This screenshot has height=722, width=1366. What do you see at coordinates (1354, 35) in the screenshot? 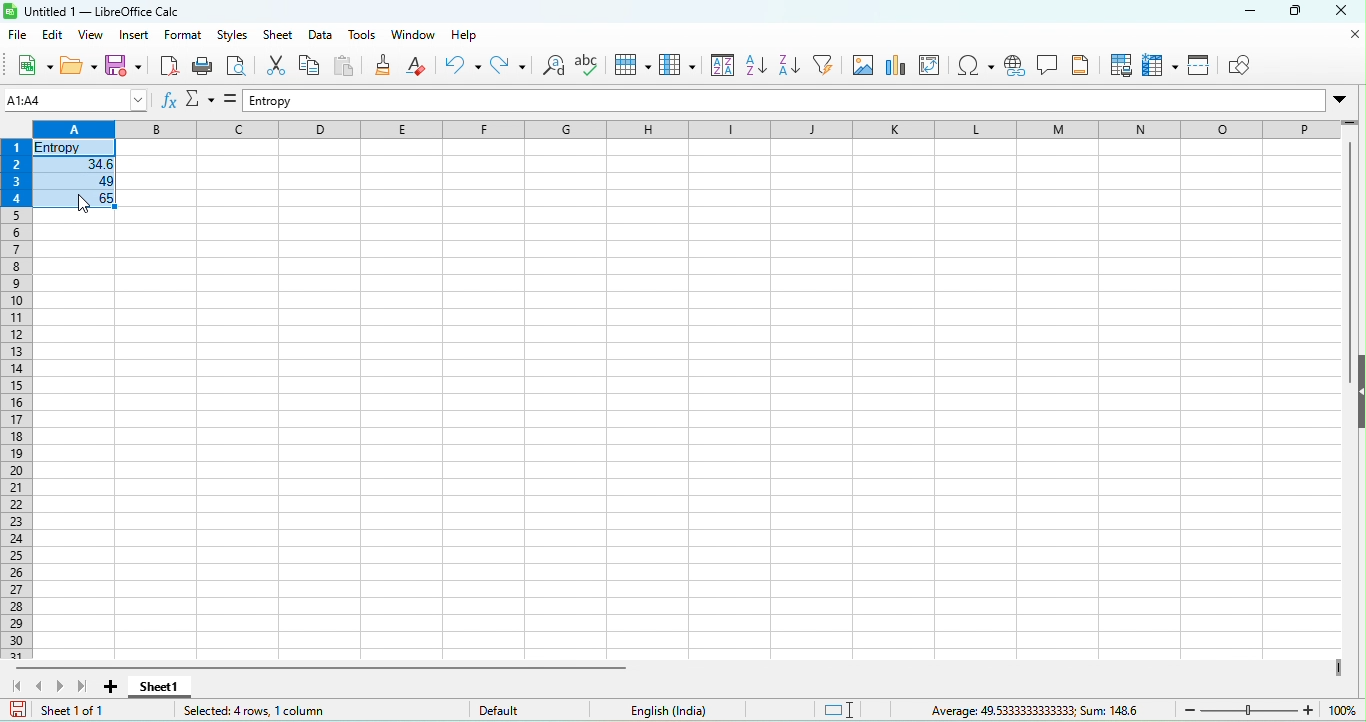
I see `close` at bounding box center [1354, 35].